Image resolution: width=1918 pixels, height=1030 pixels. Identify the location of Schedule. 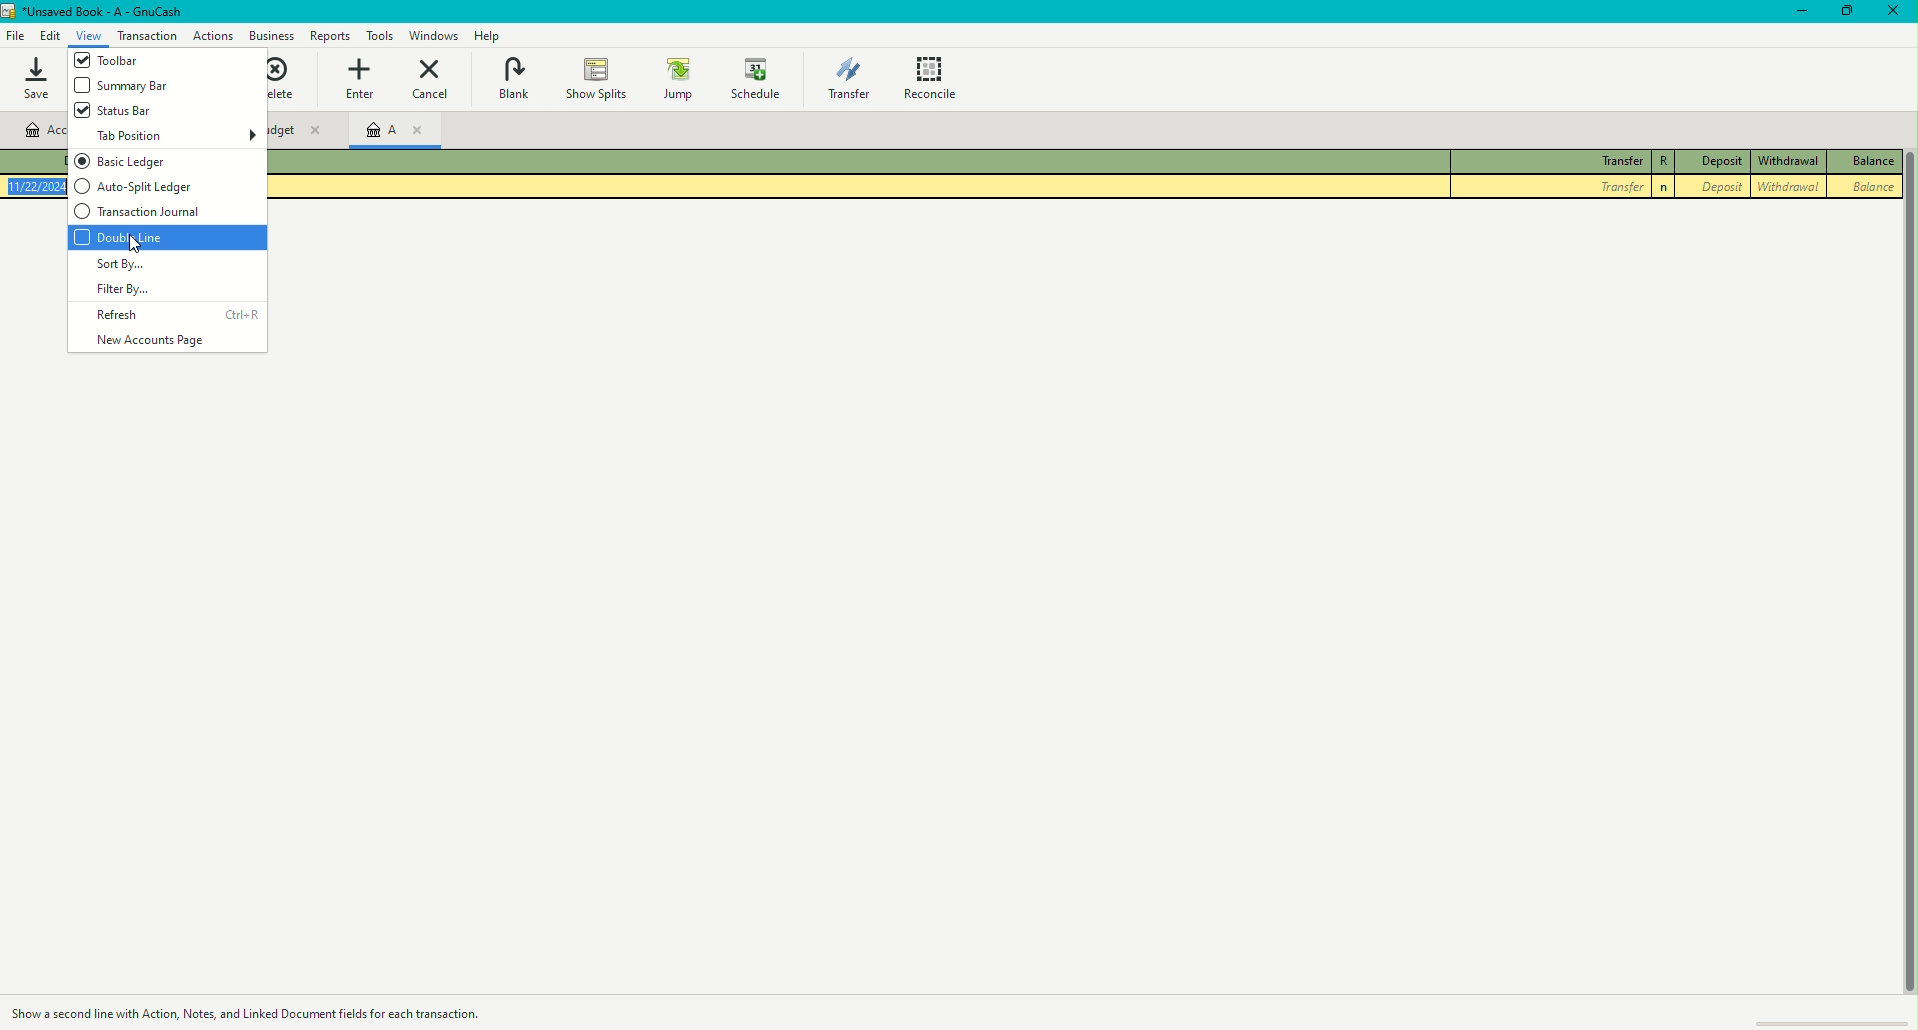
(757, 78).